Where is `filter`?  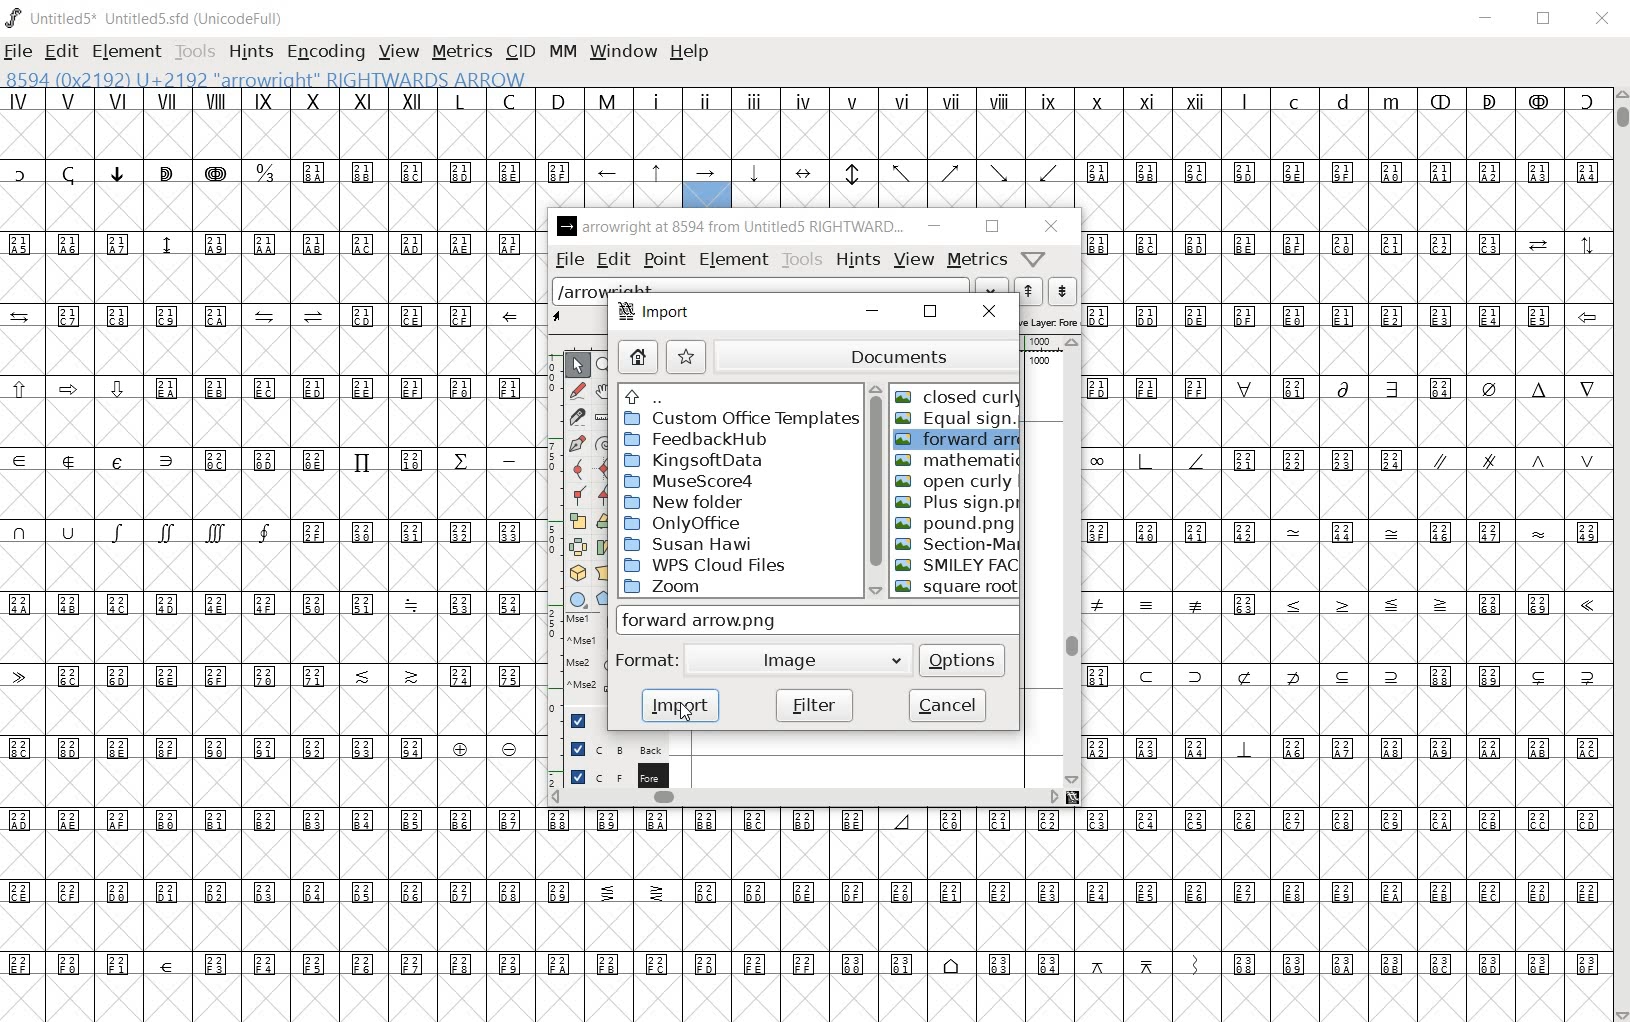 filter is located at coordinates (812, 704).